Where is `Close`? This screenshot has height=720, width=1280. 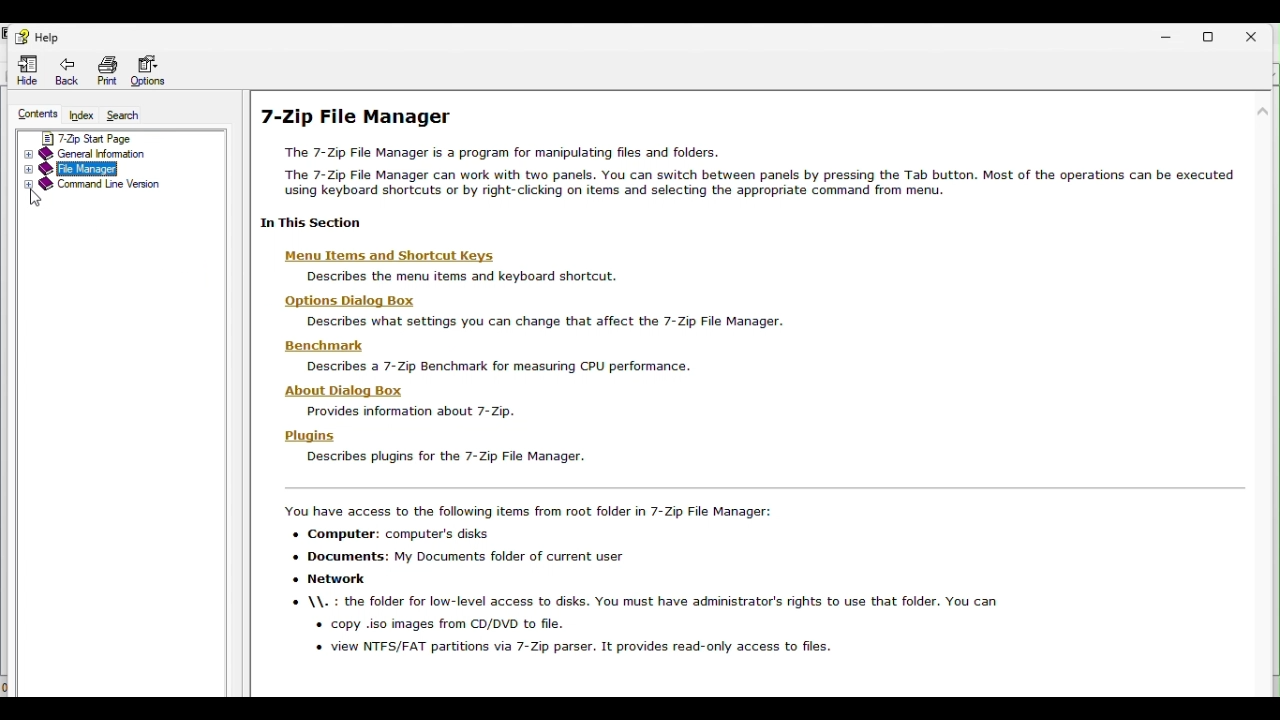
Close is located at coordinates (1259, 33).